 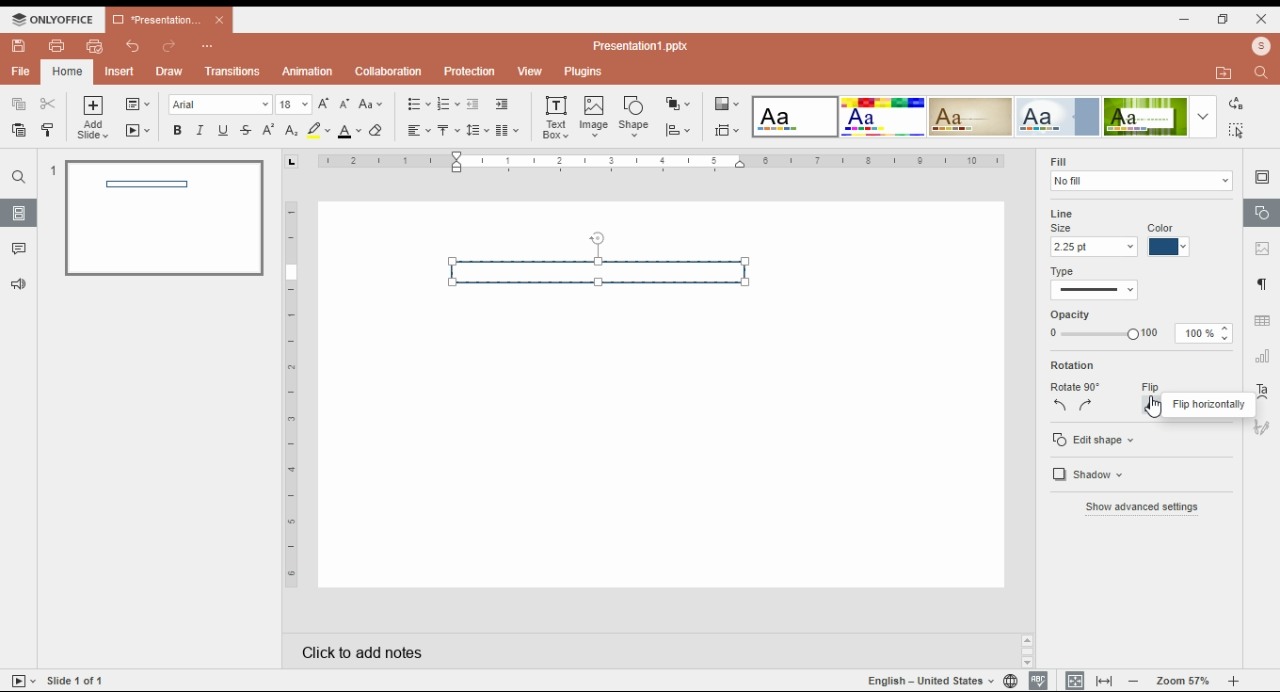 I want to click on font, so click(x=220, y=104).